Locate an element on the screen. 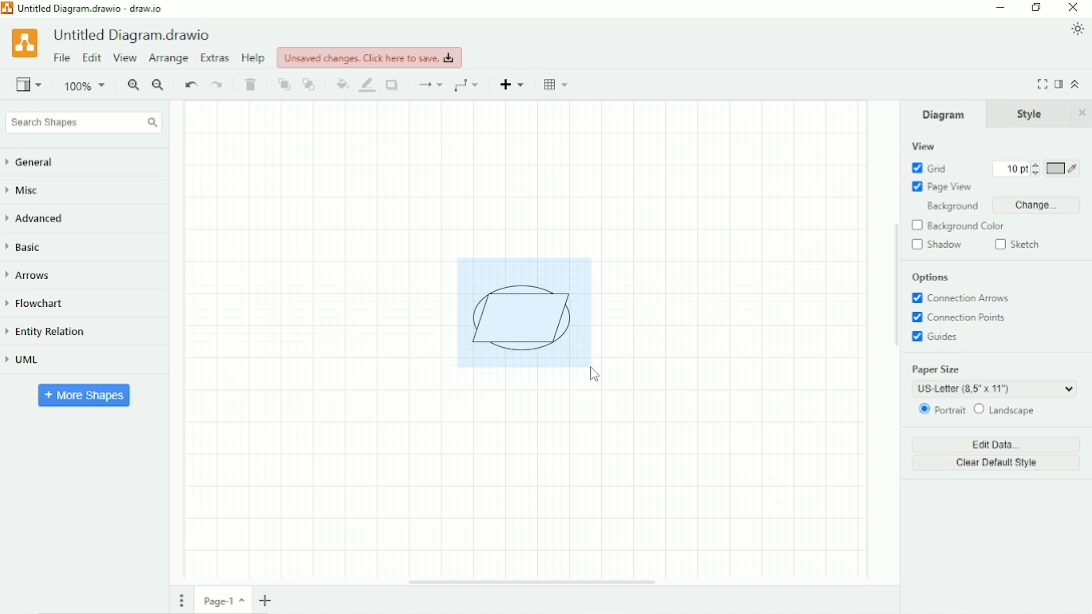 This screenshot has height=614, width=1092. Insert page is located at coordinates (268, 600).